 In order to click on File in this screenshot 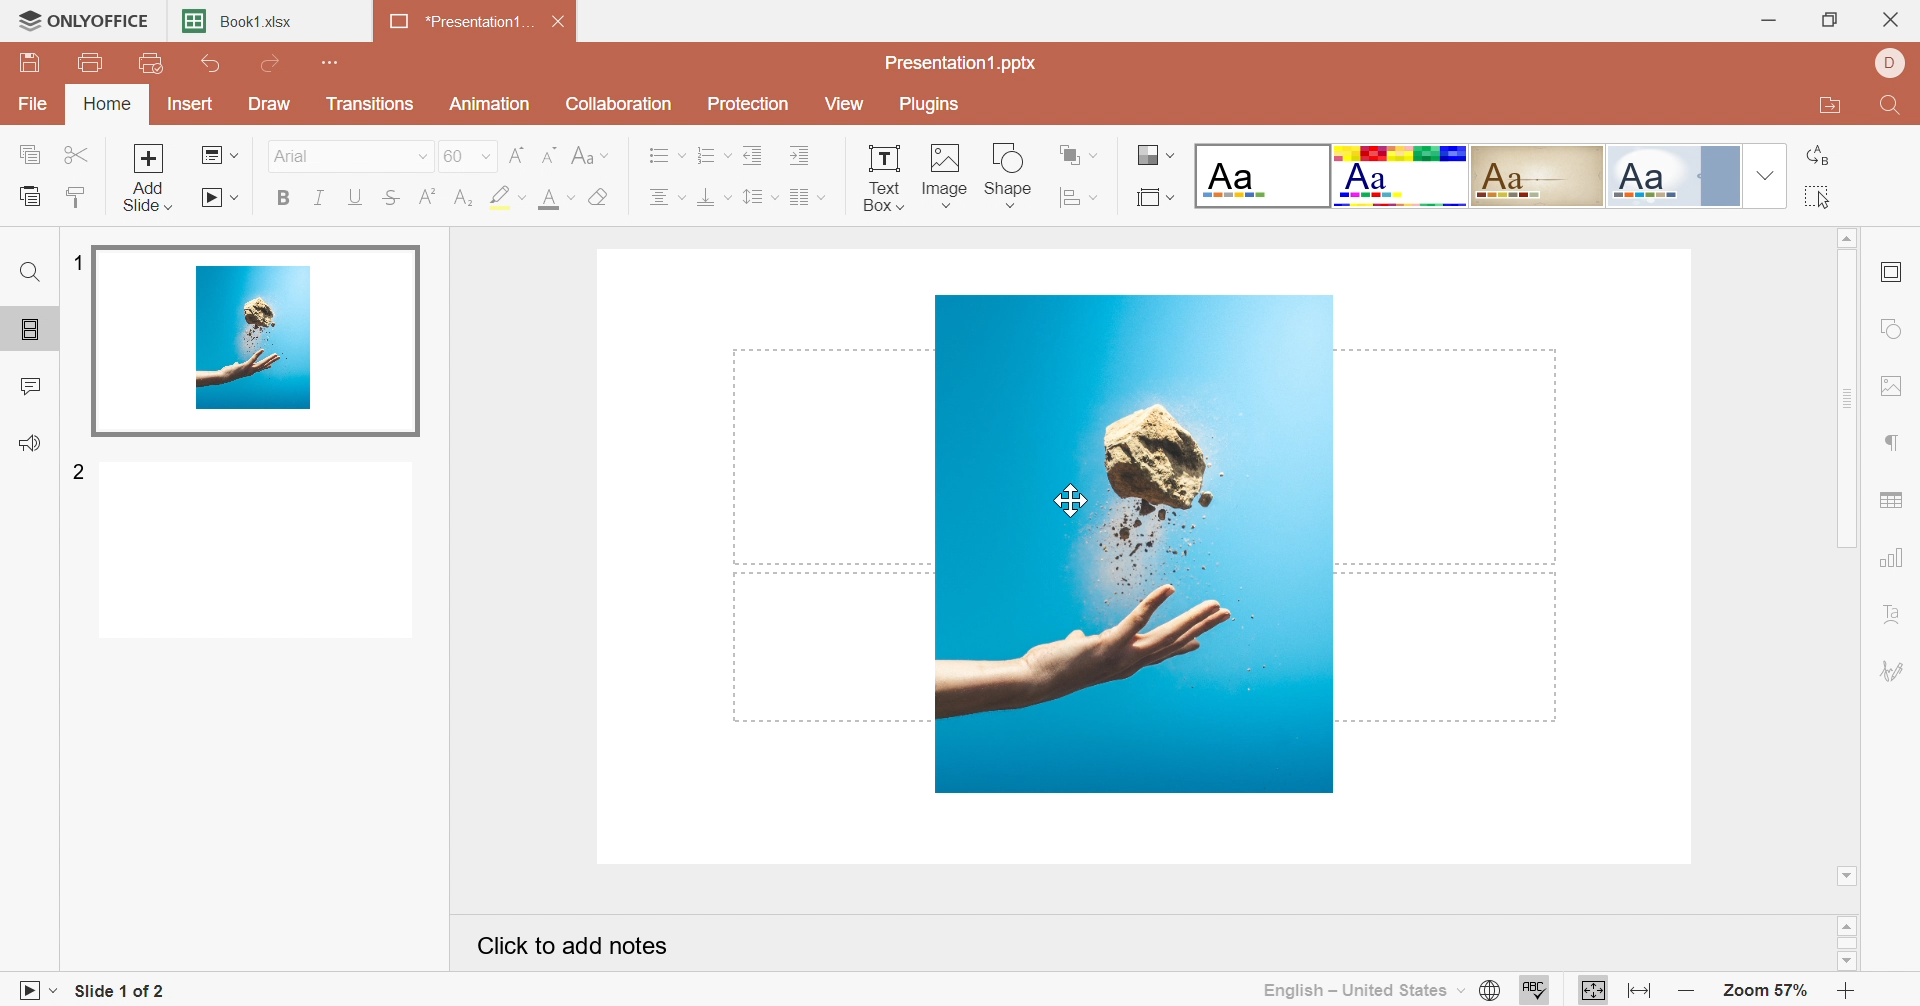, I will do `click(37, 101)`.